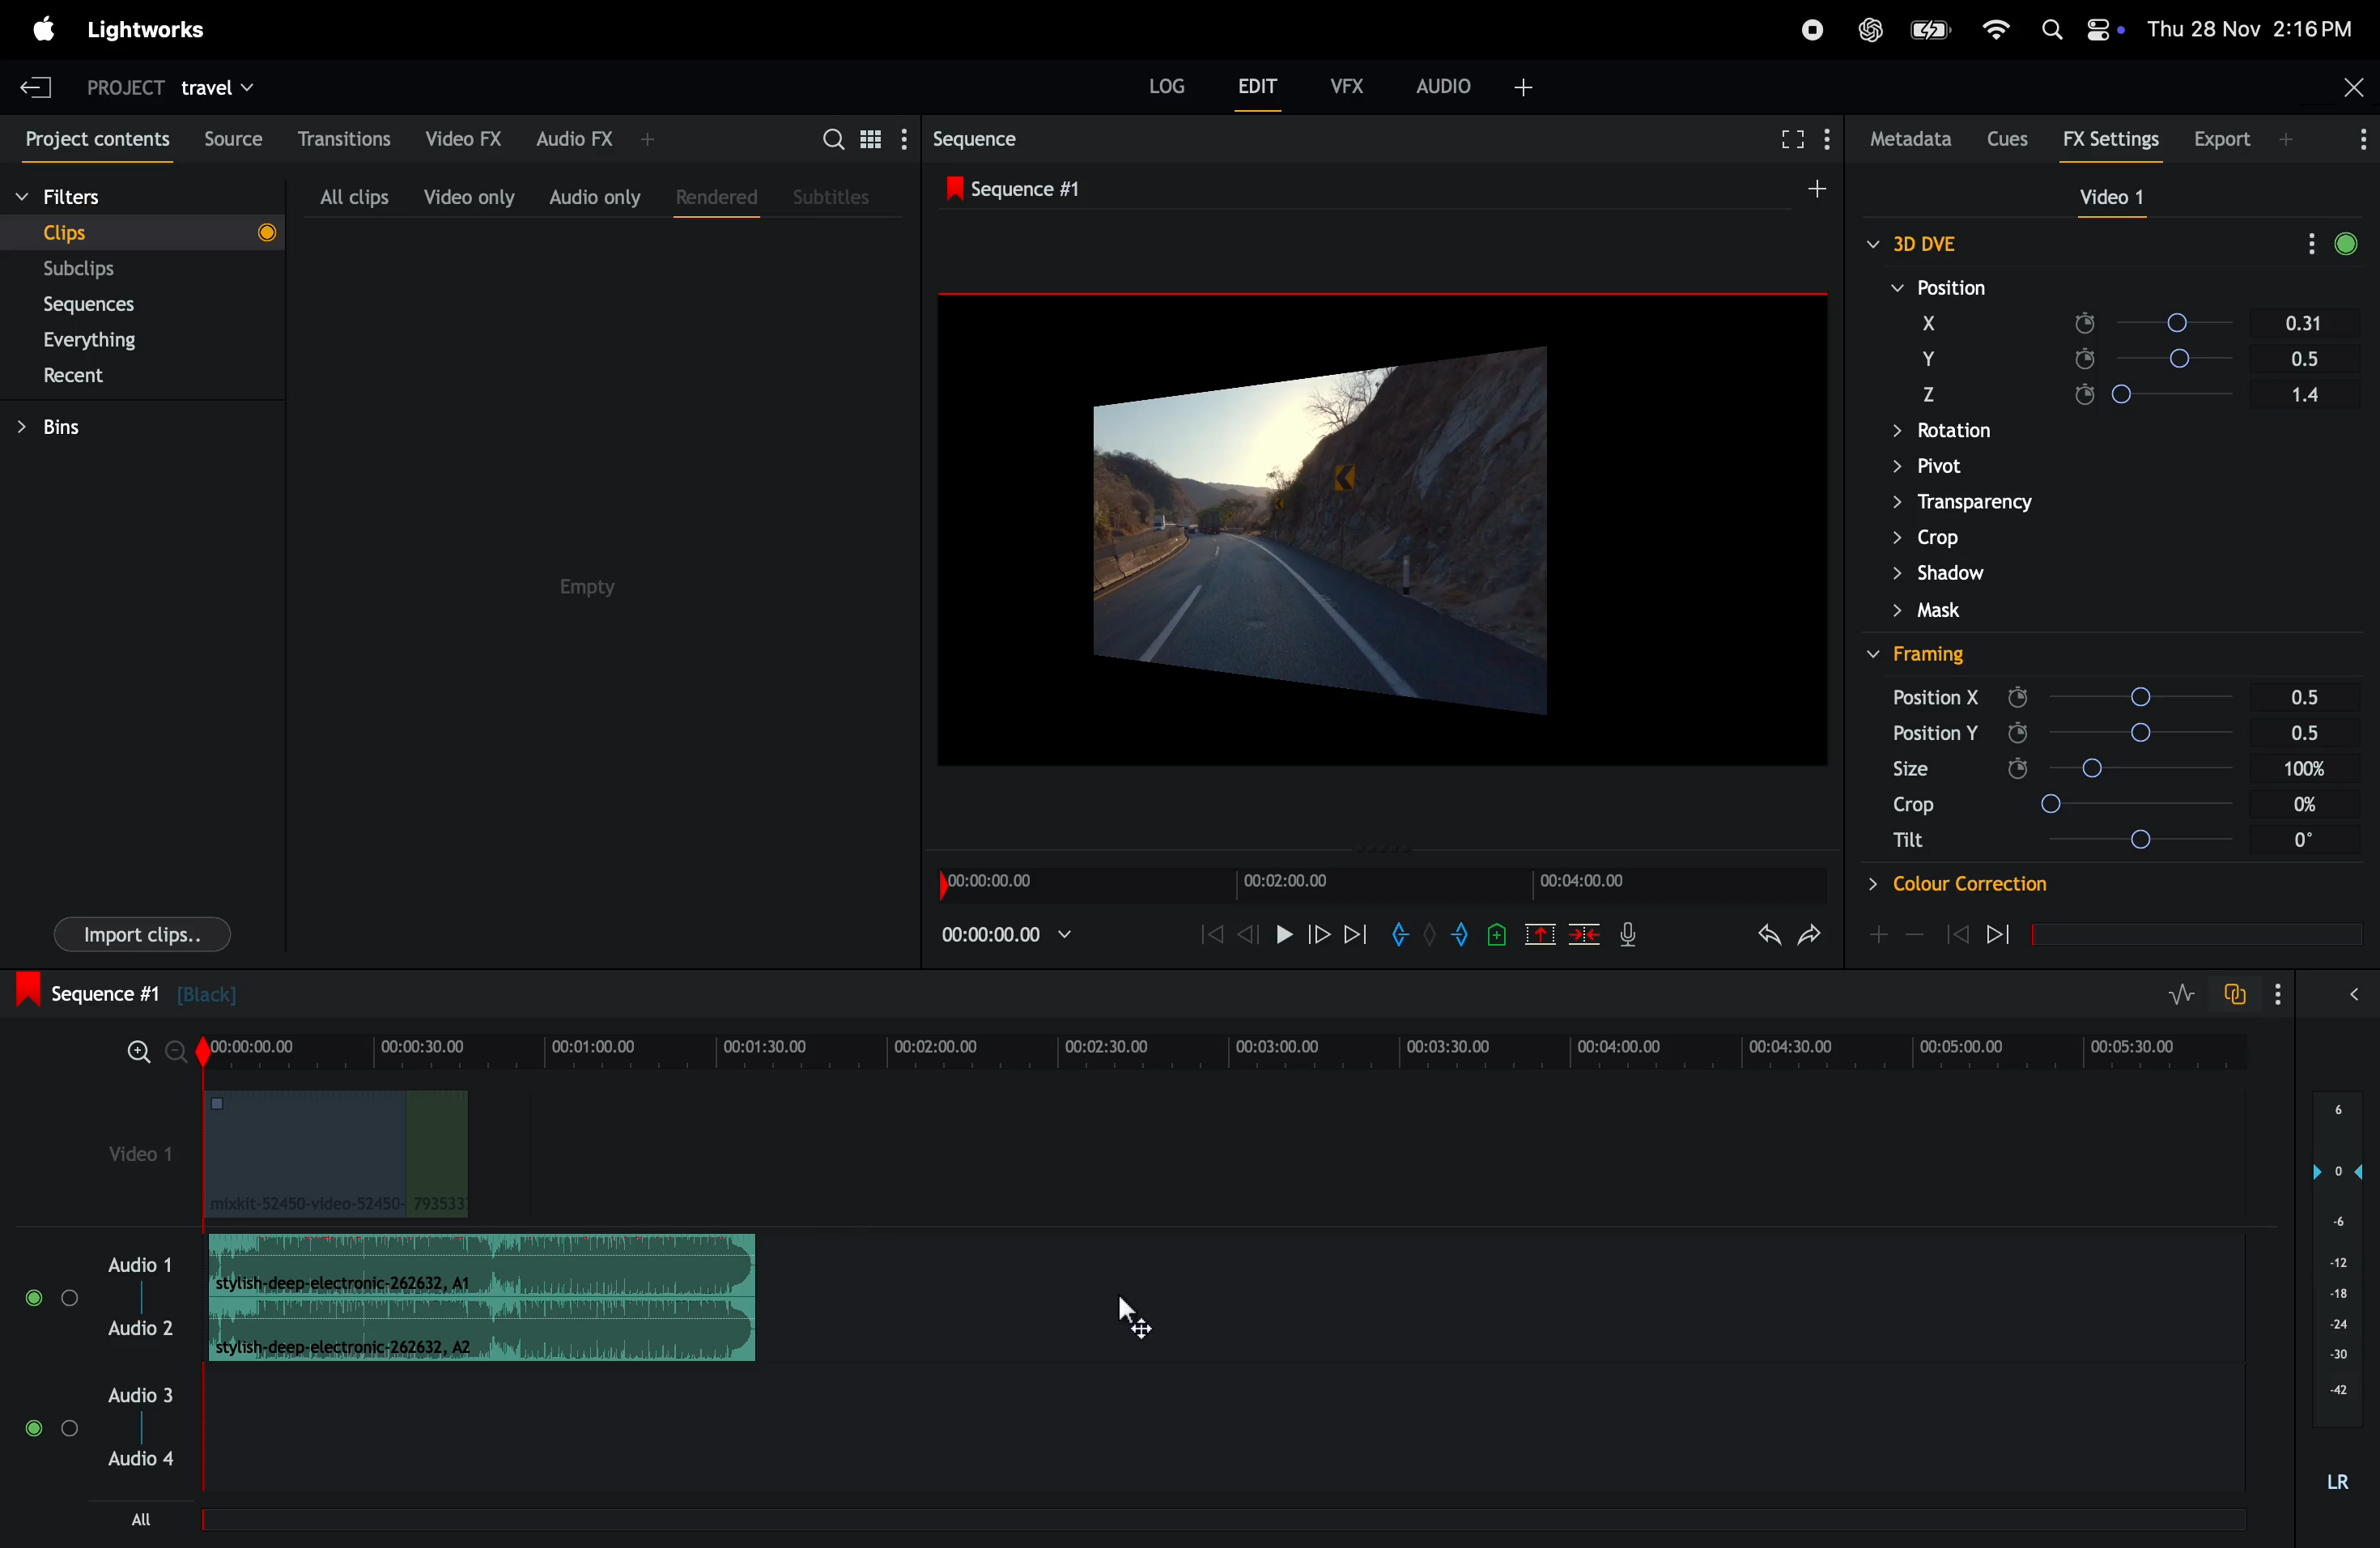 The image size is (2380, 1548). Describe the element at coordinates (2291, 995) in the screenshot. I see `options` at that location.